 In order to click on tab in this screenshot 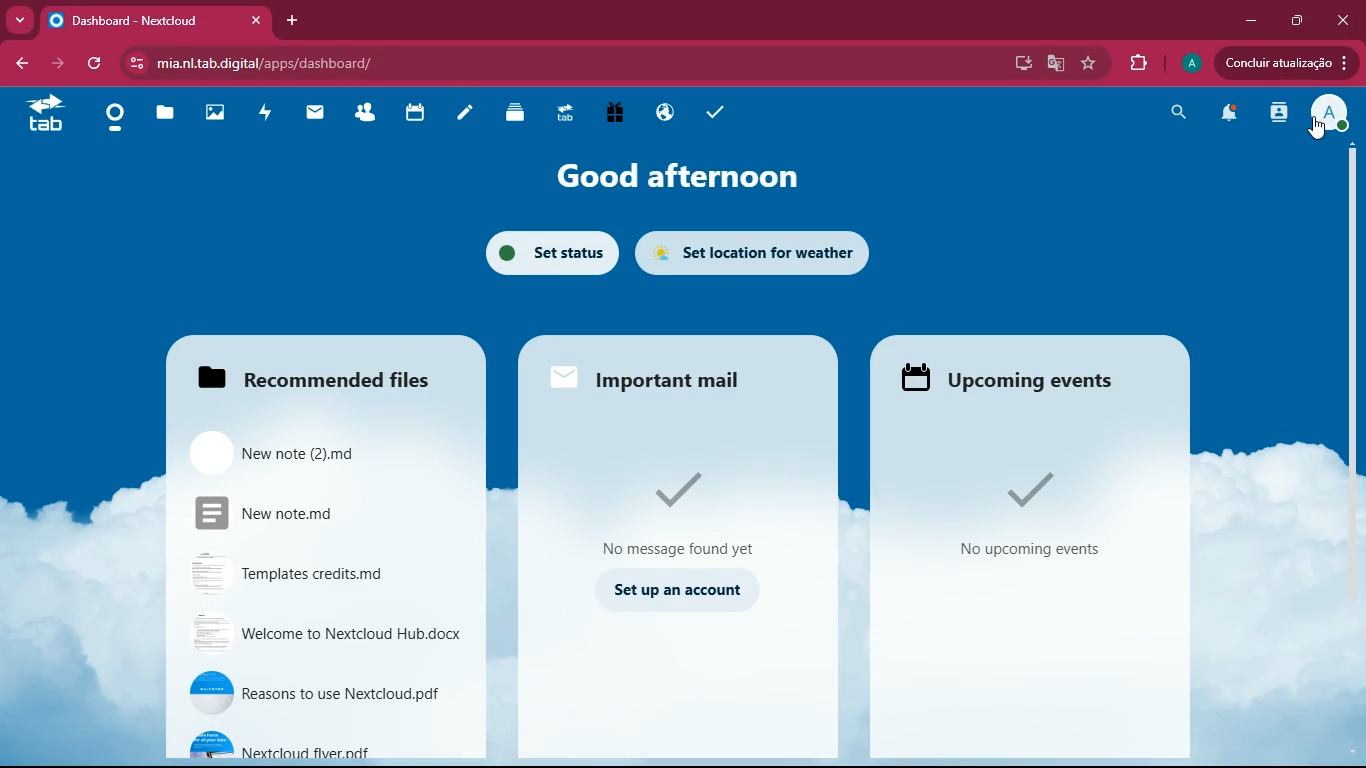, I will do `click(567, 114)`.